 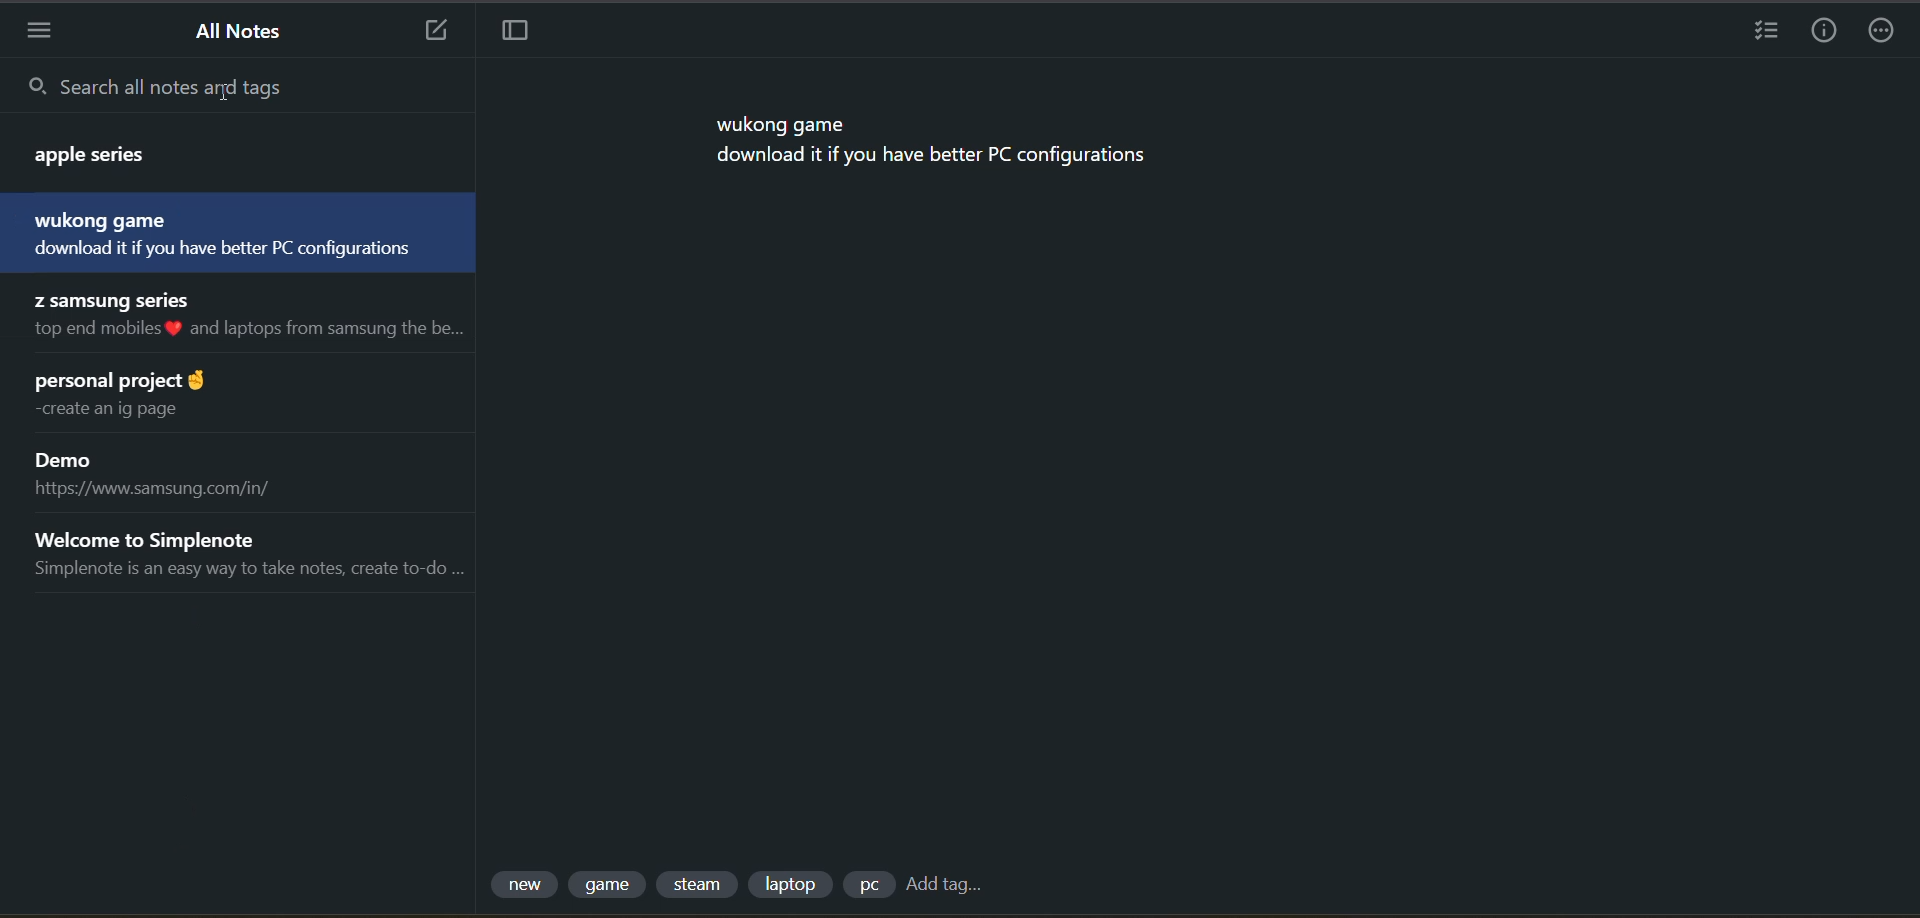 What do you see at coordinates (949, 883) in the screenshot?
I see `add tag` at bounding box center [949, 883].